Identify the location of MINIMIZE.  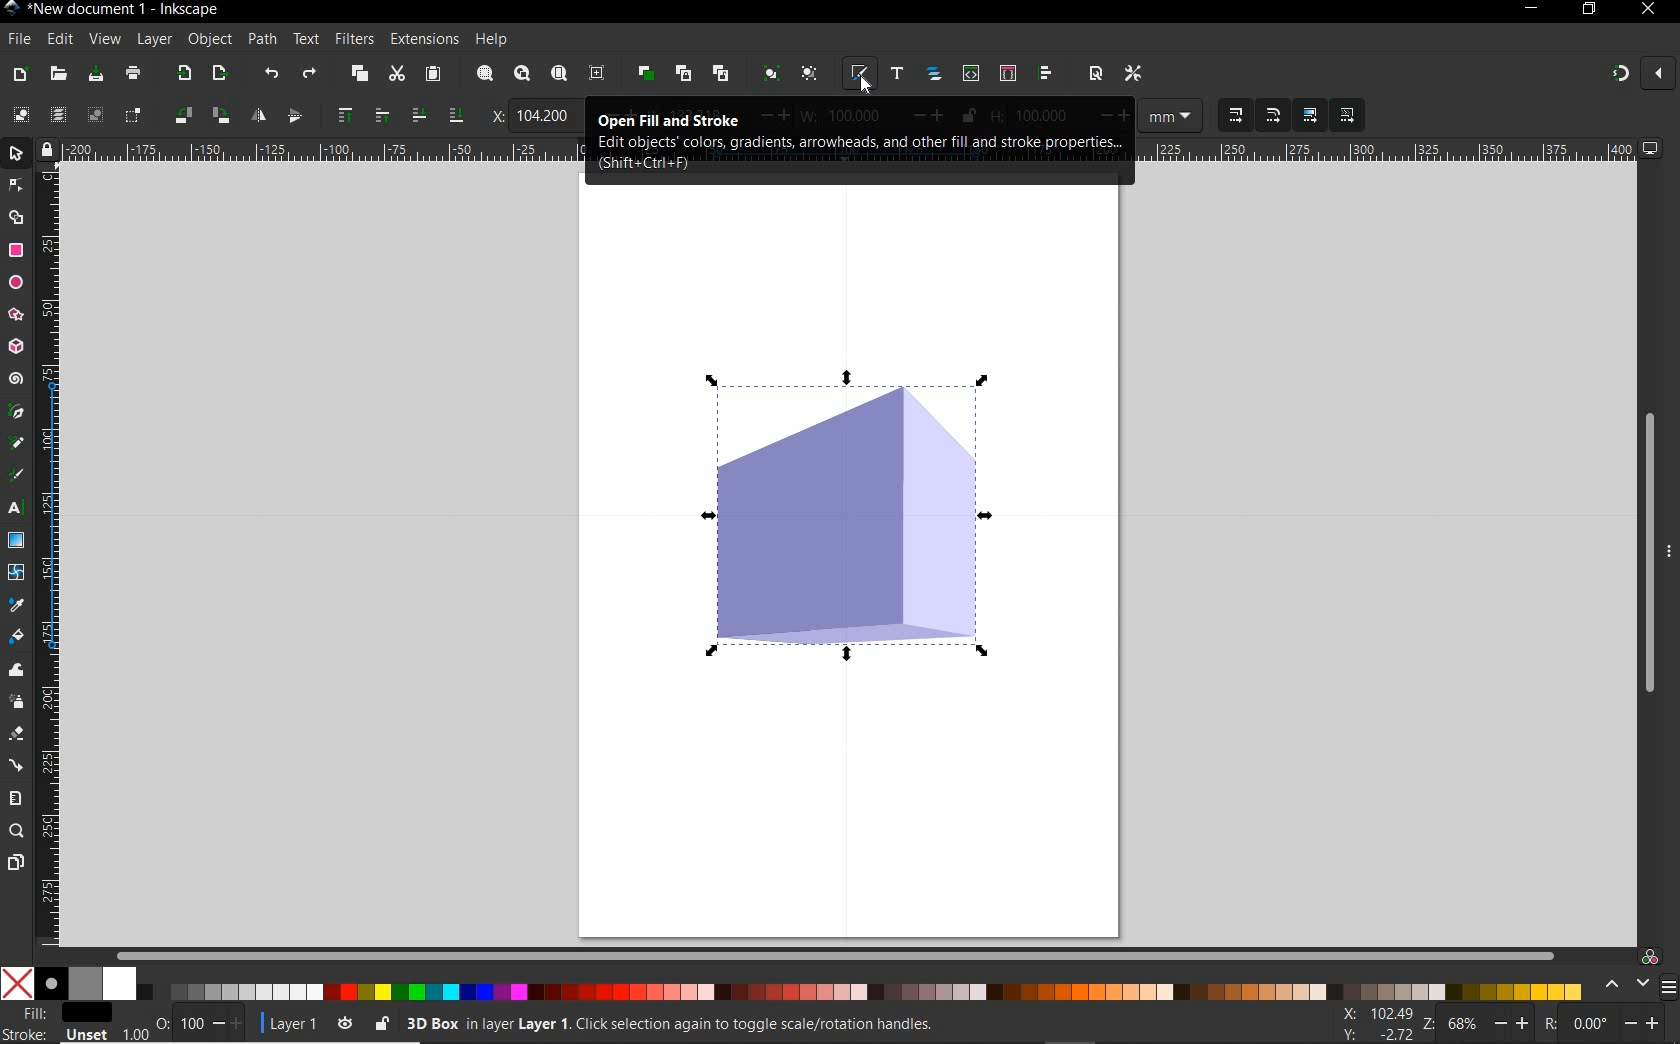
(1532, 8).